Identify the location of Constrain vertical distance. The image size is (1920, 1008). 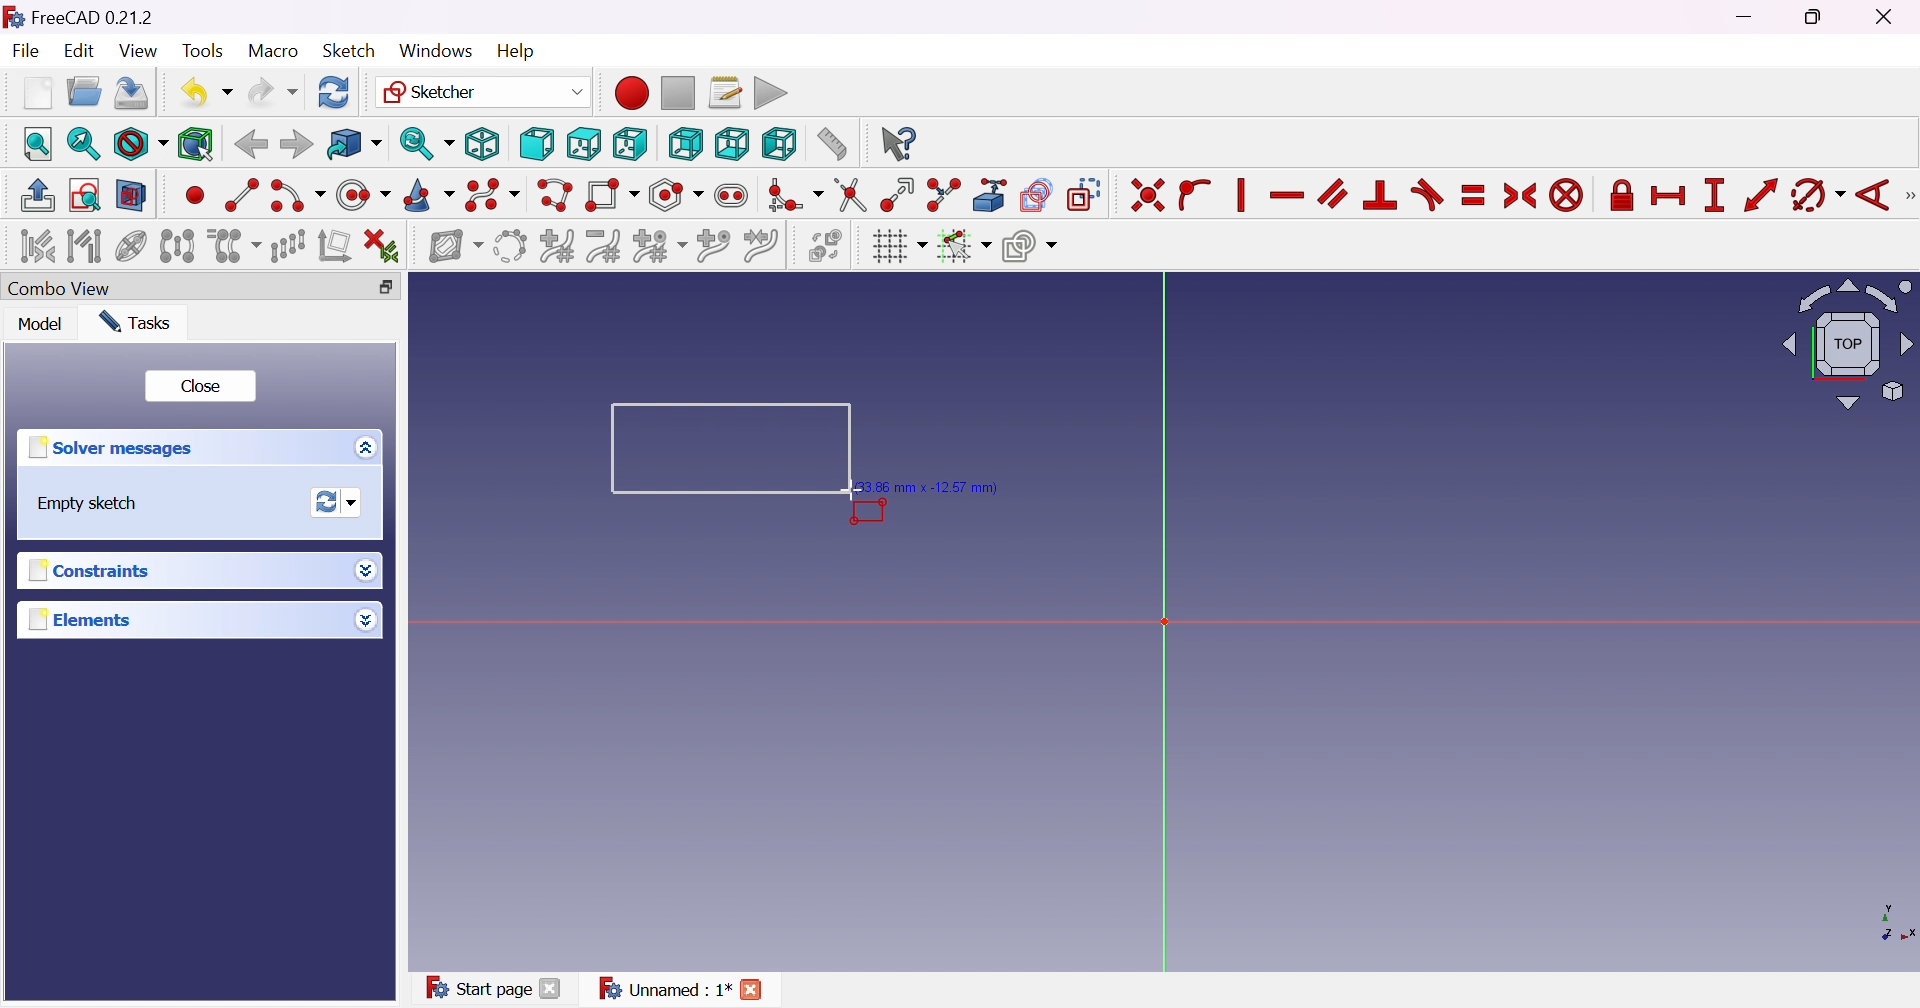
(1714, 195).